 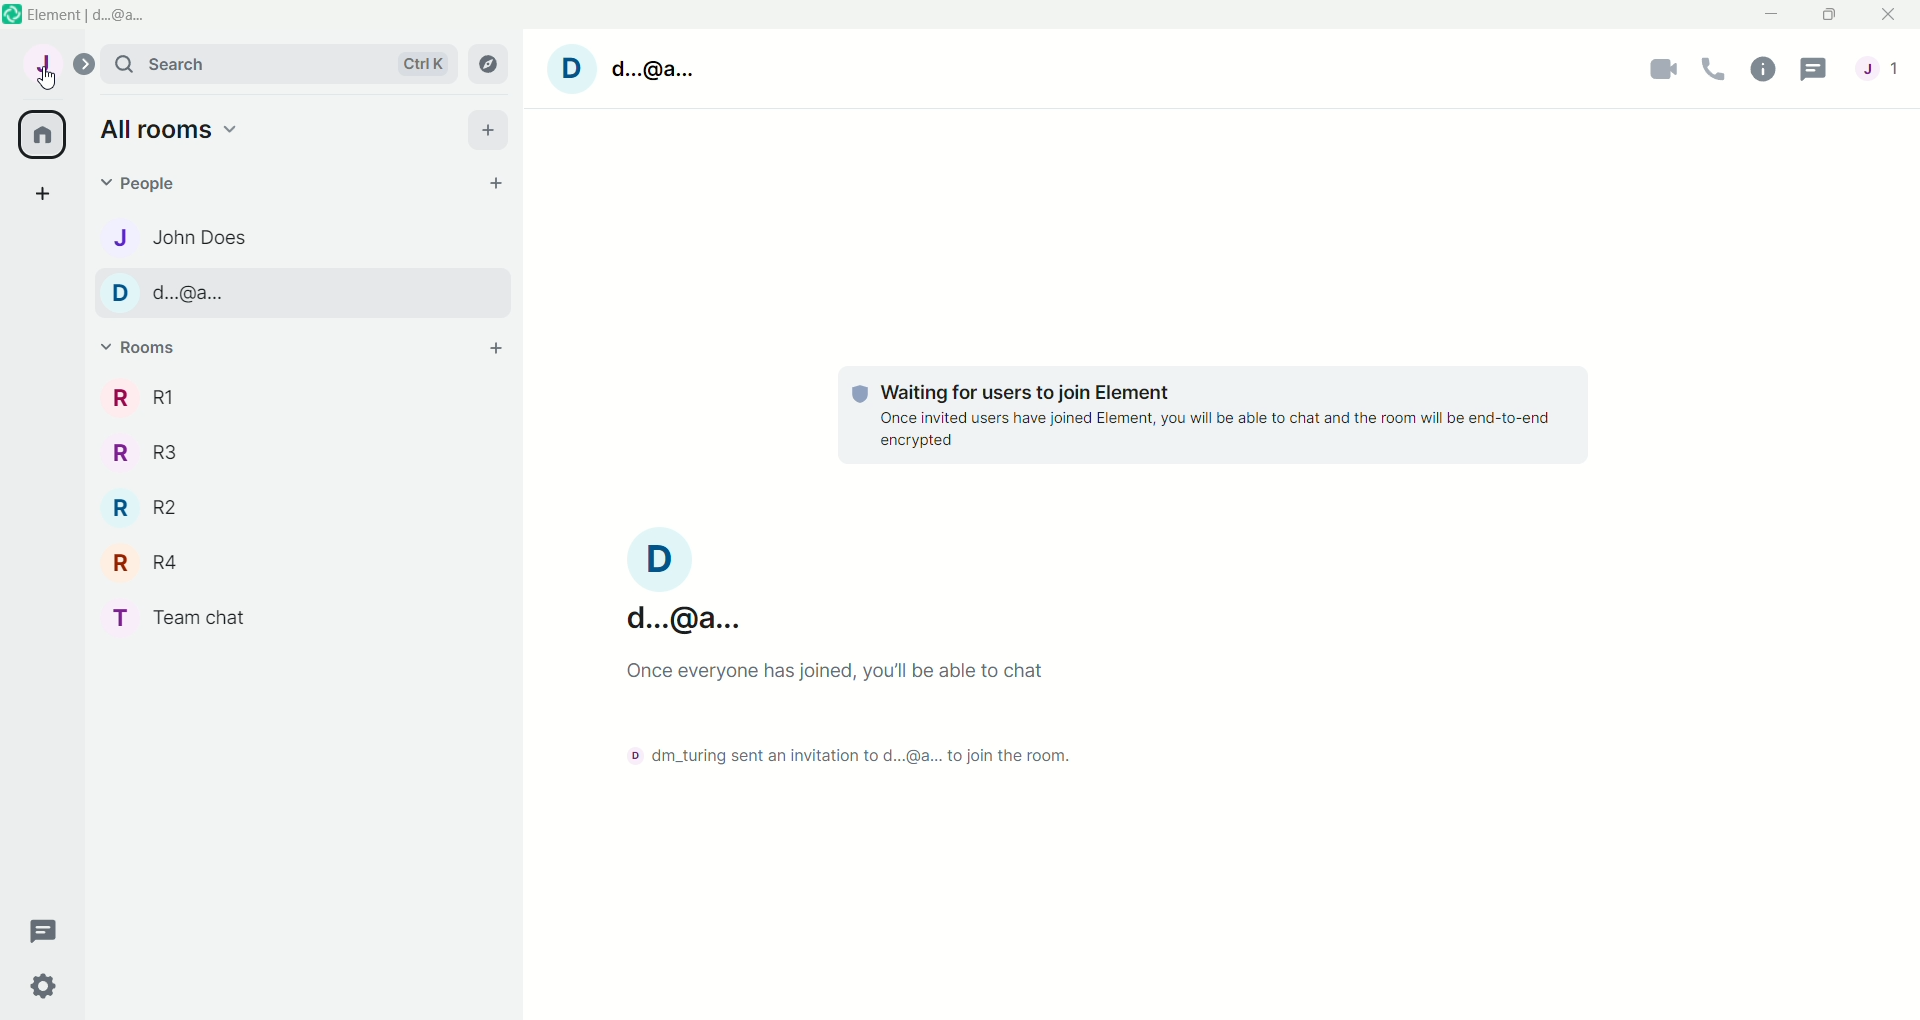 What do you see at coordinates (1215, 417) in the screenshot?
I see `Waiting for users to join Element Once invited users have joined Element, you will be able to chat and the room will be end-to-end encrypted` at bounding box center [1215, 417].